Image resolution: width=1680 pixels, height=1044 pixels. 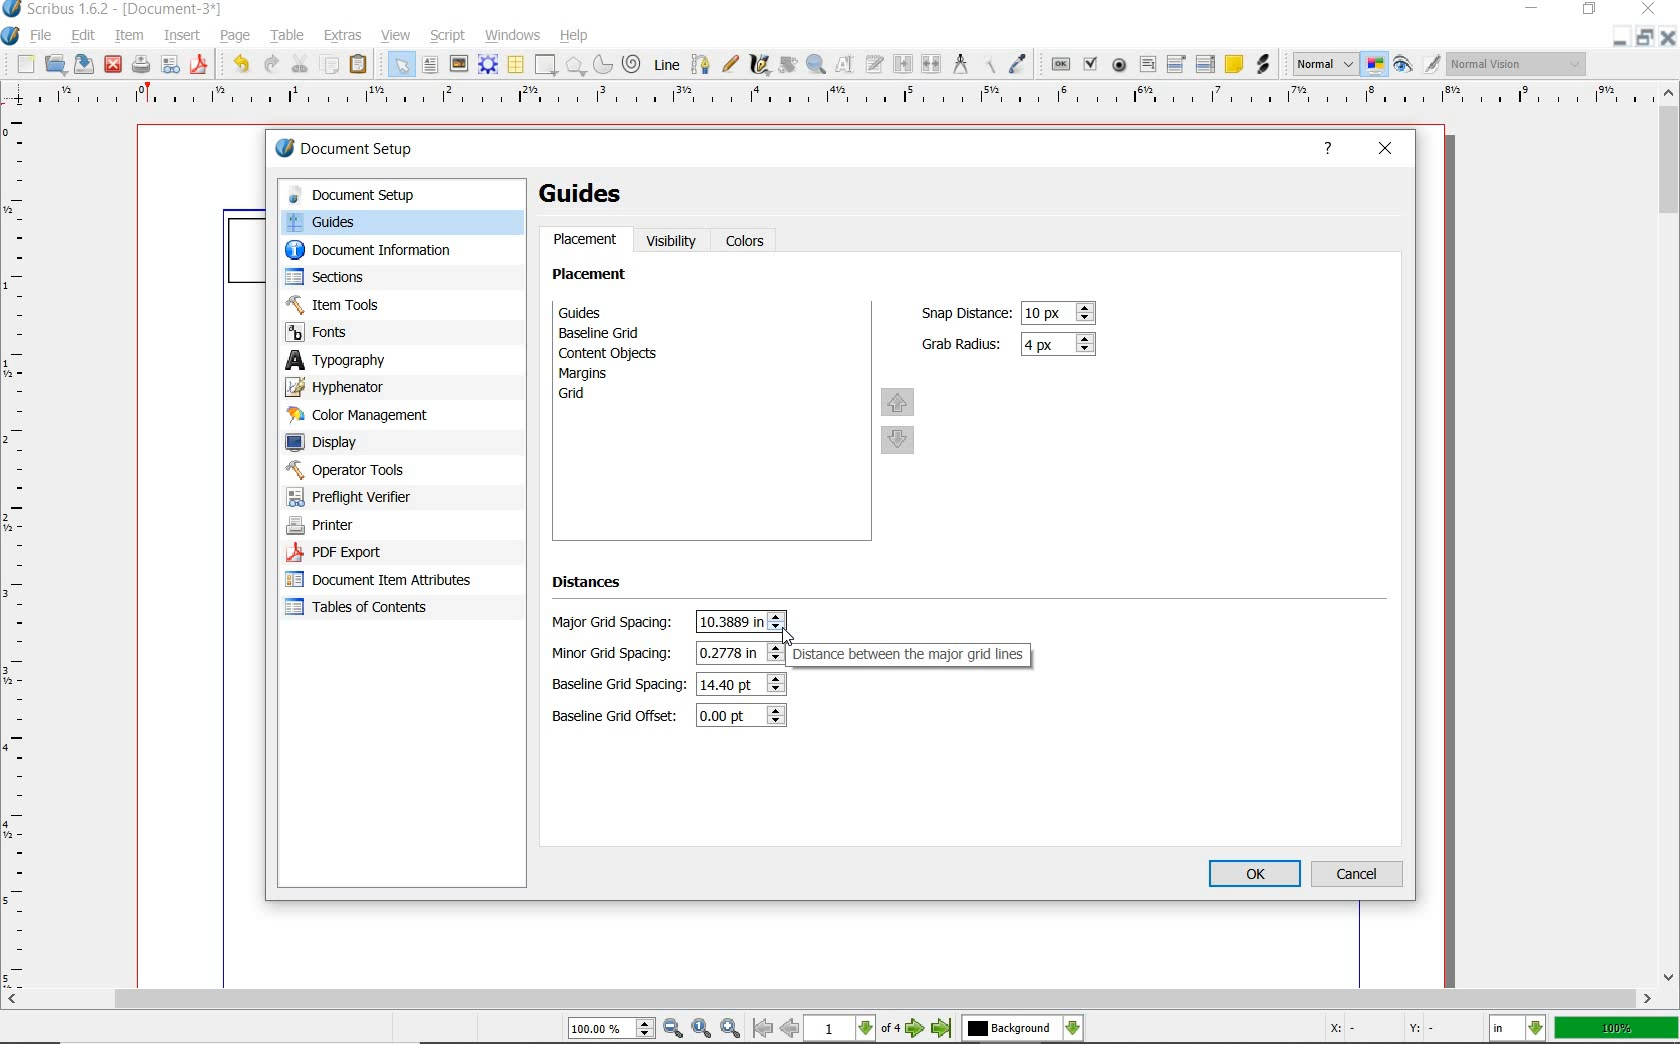 What do you see at coordinates (390, 444) in the screenshot?
I see `display` at bounding box center [390, 444].